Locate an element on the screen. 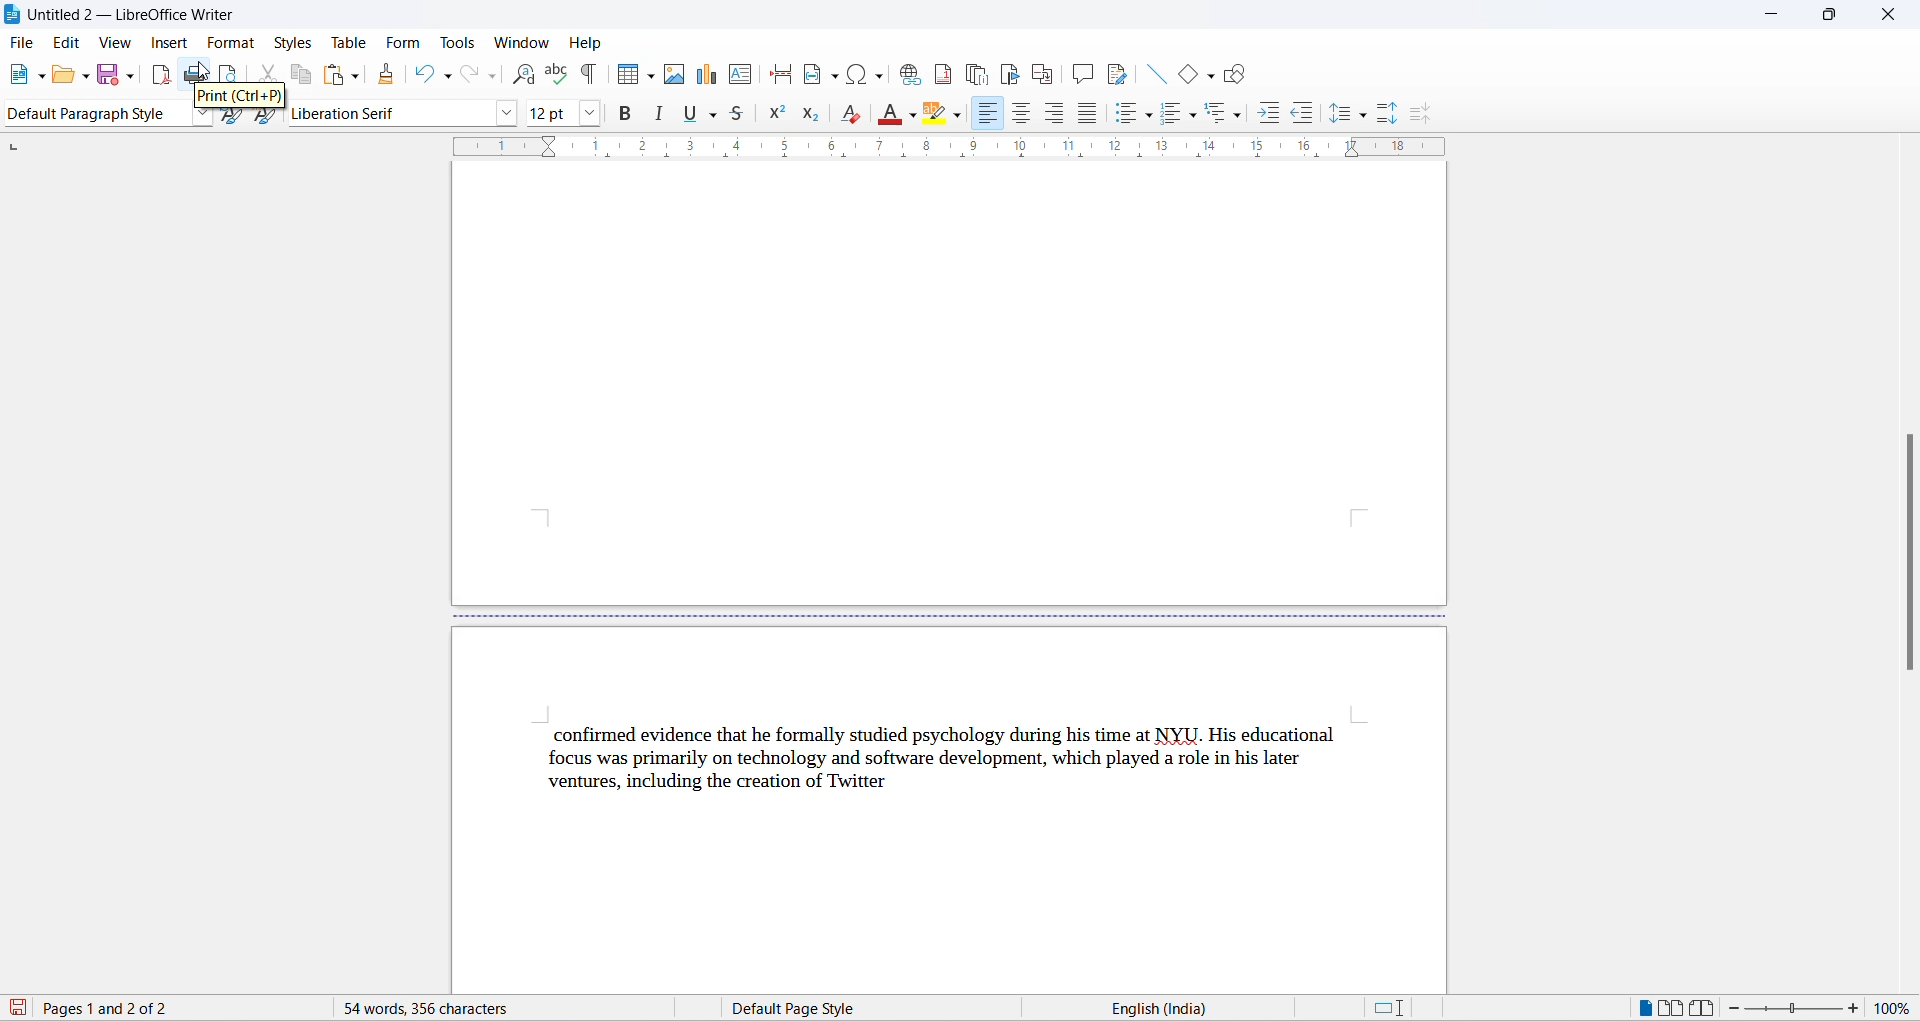 The height and width of the screenshot is (1022, 1920). single page view is located at coordinates (1640, 1007).